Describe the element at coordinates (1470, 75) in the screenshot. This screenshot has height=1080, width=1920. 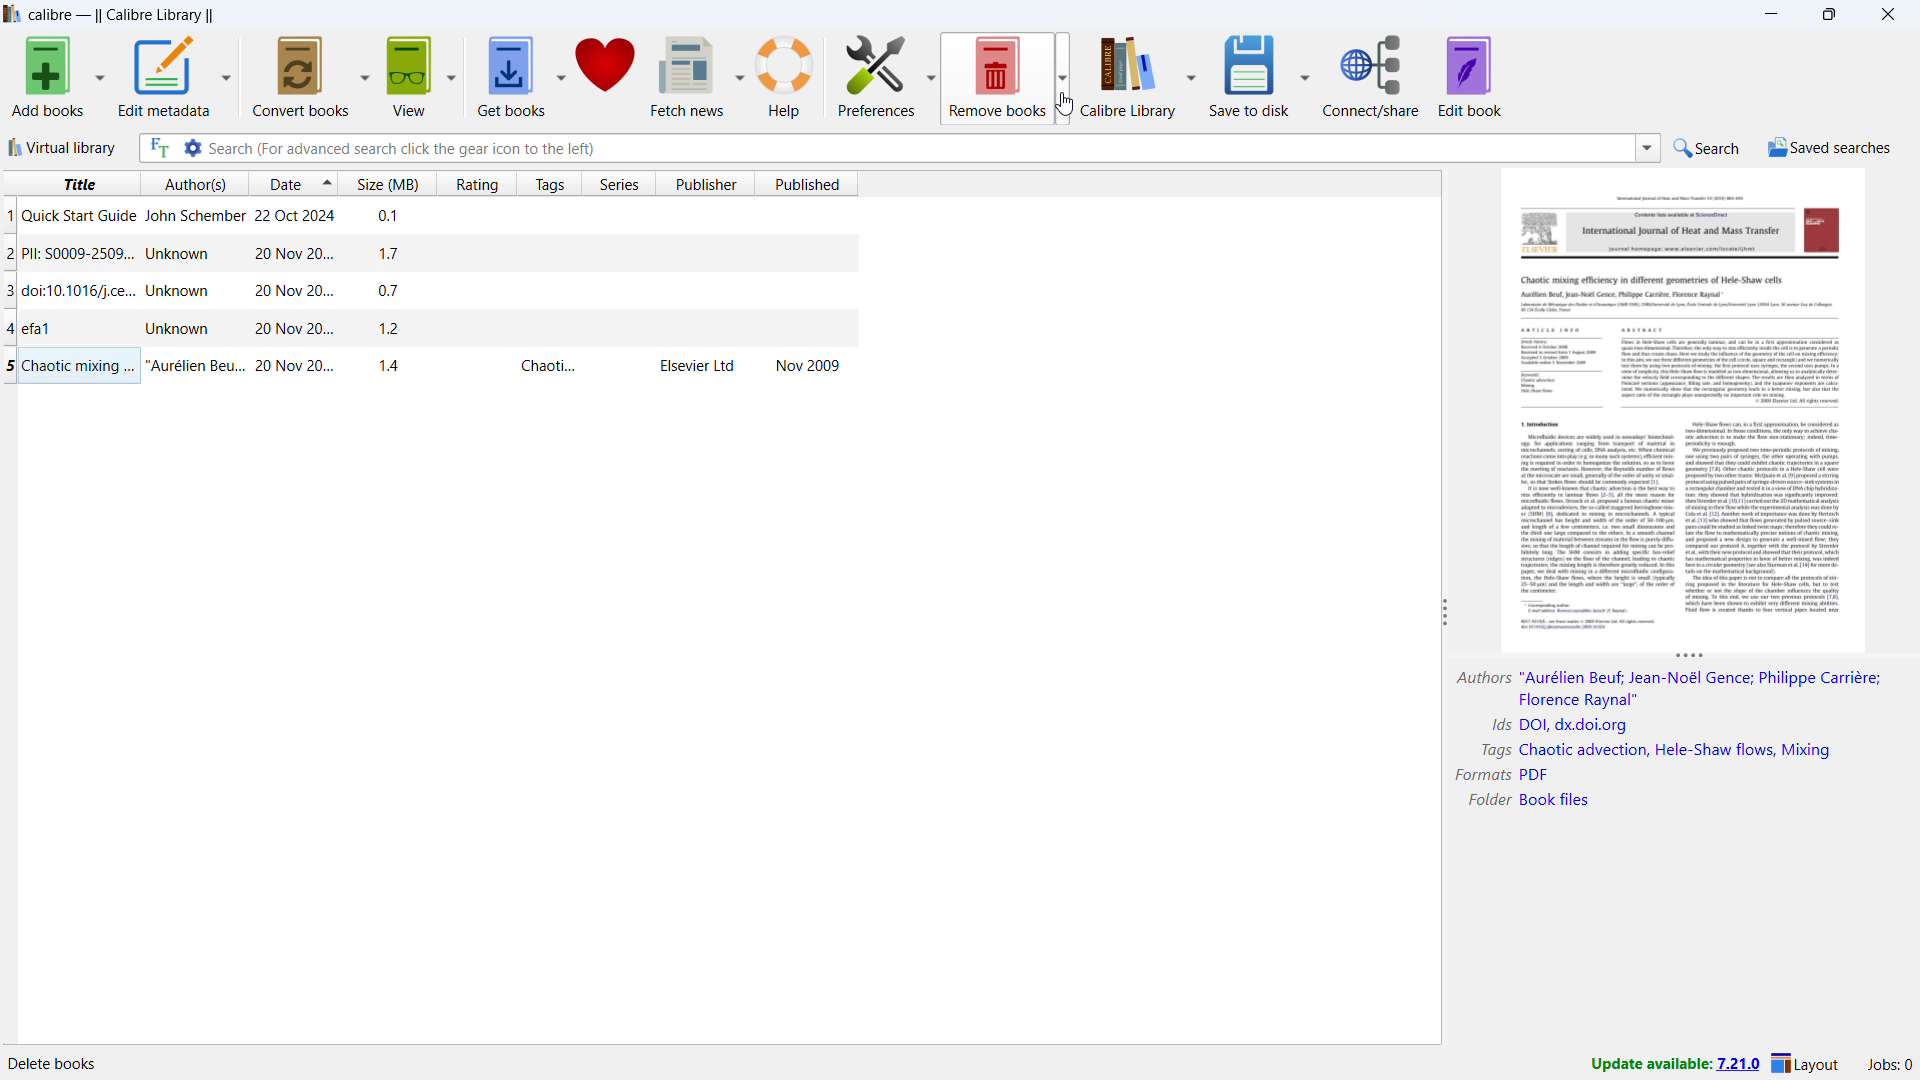
I see `edit book` at that location.